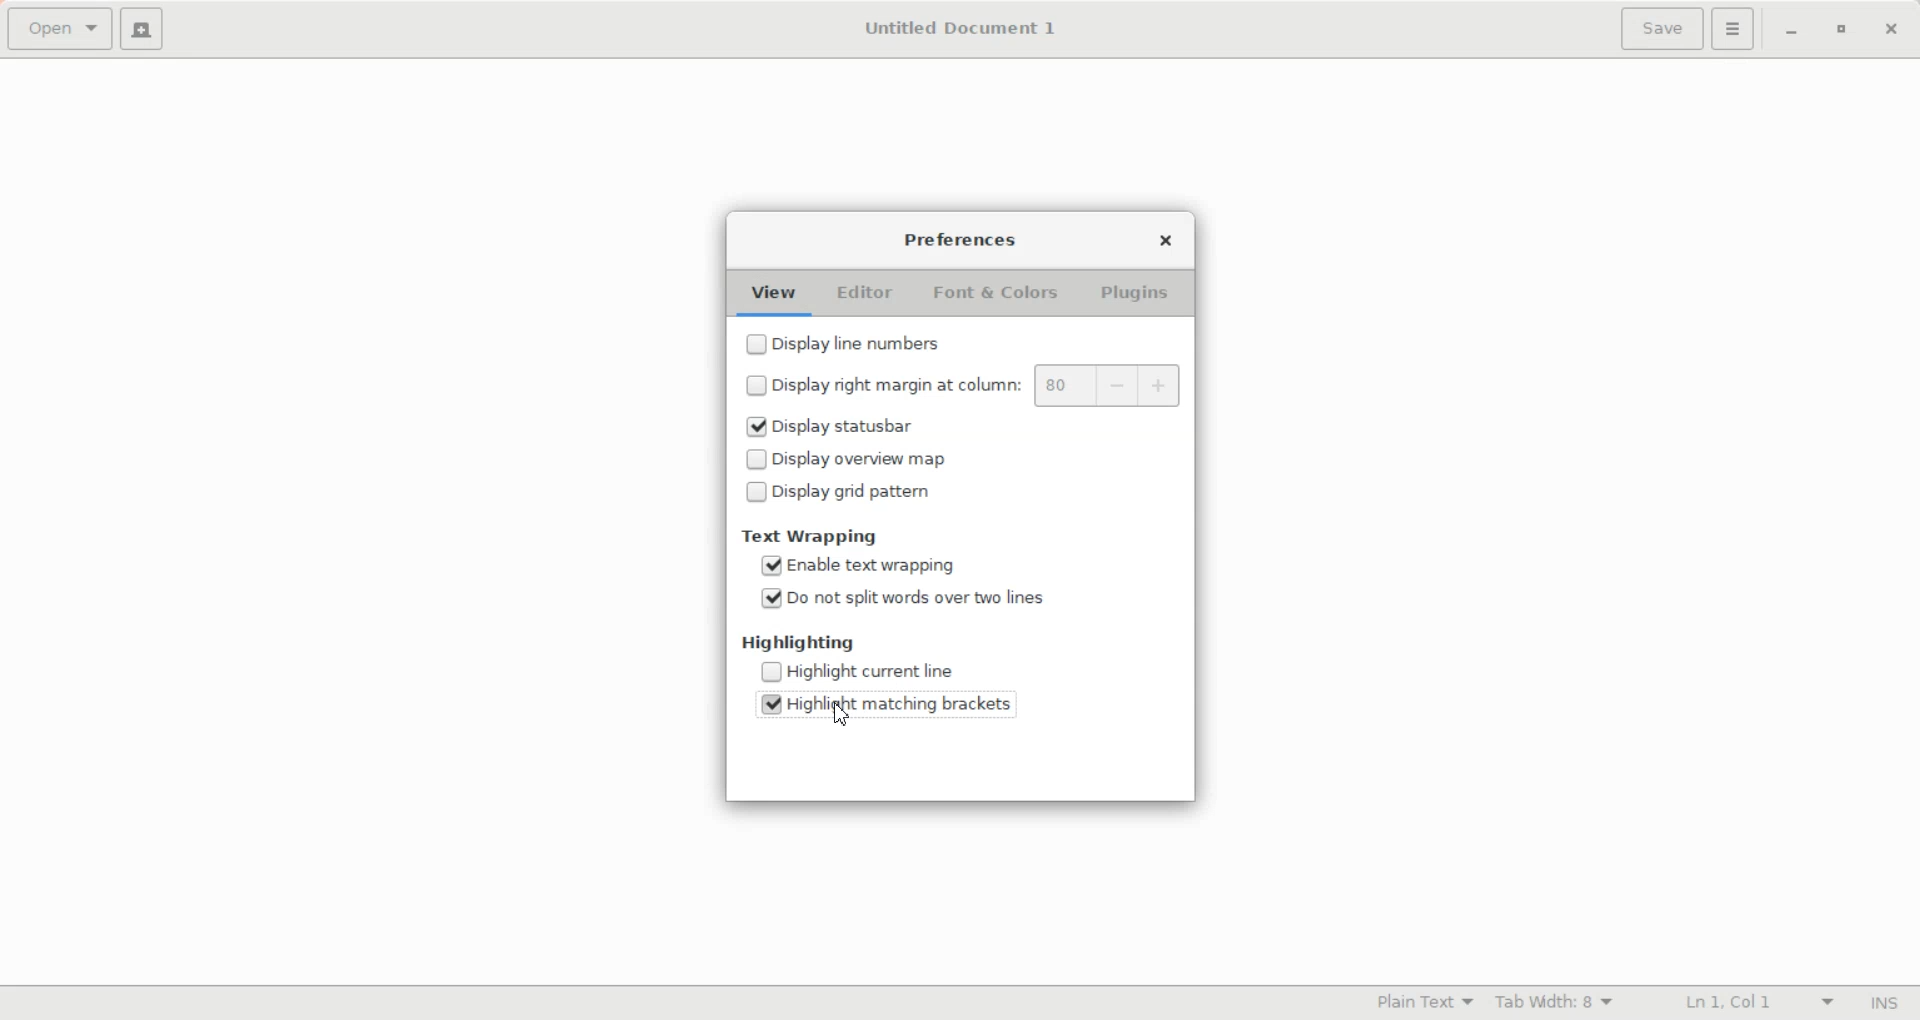  I want to click on (un)check Disable Display right margin at column, so click(878, 384).